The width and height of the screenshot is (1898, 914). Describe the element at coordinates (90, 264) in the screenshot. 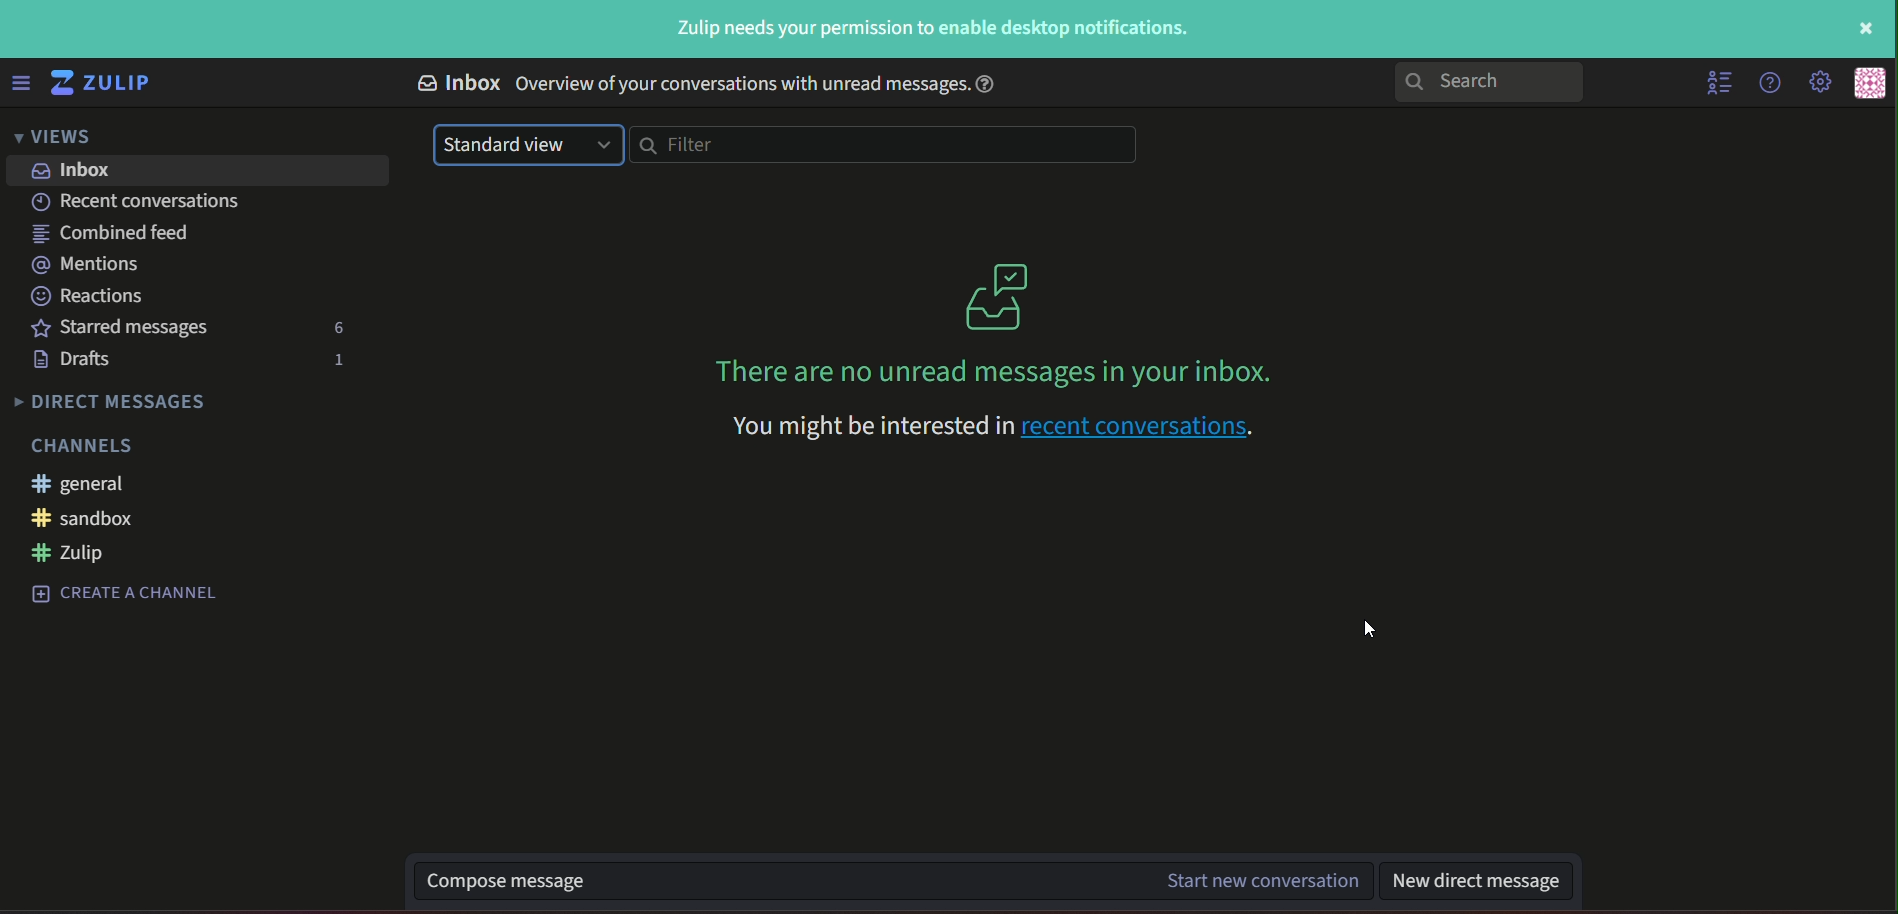

I see `text` at that location.